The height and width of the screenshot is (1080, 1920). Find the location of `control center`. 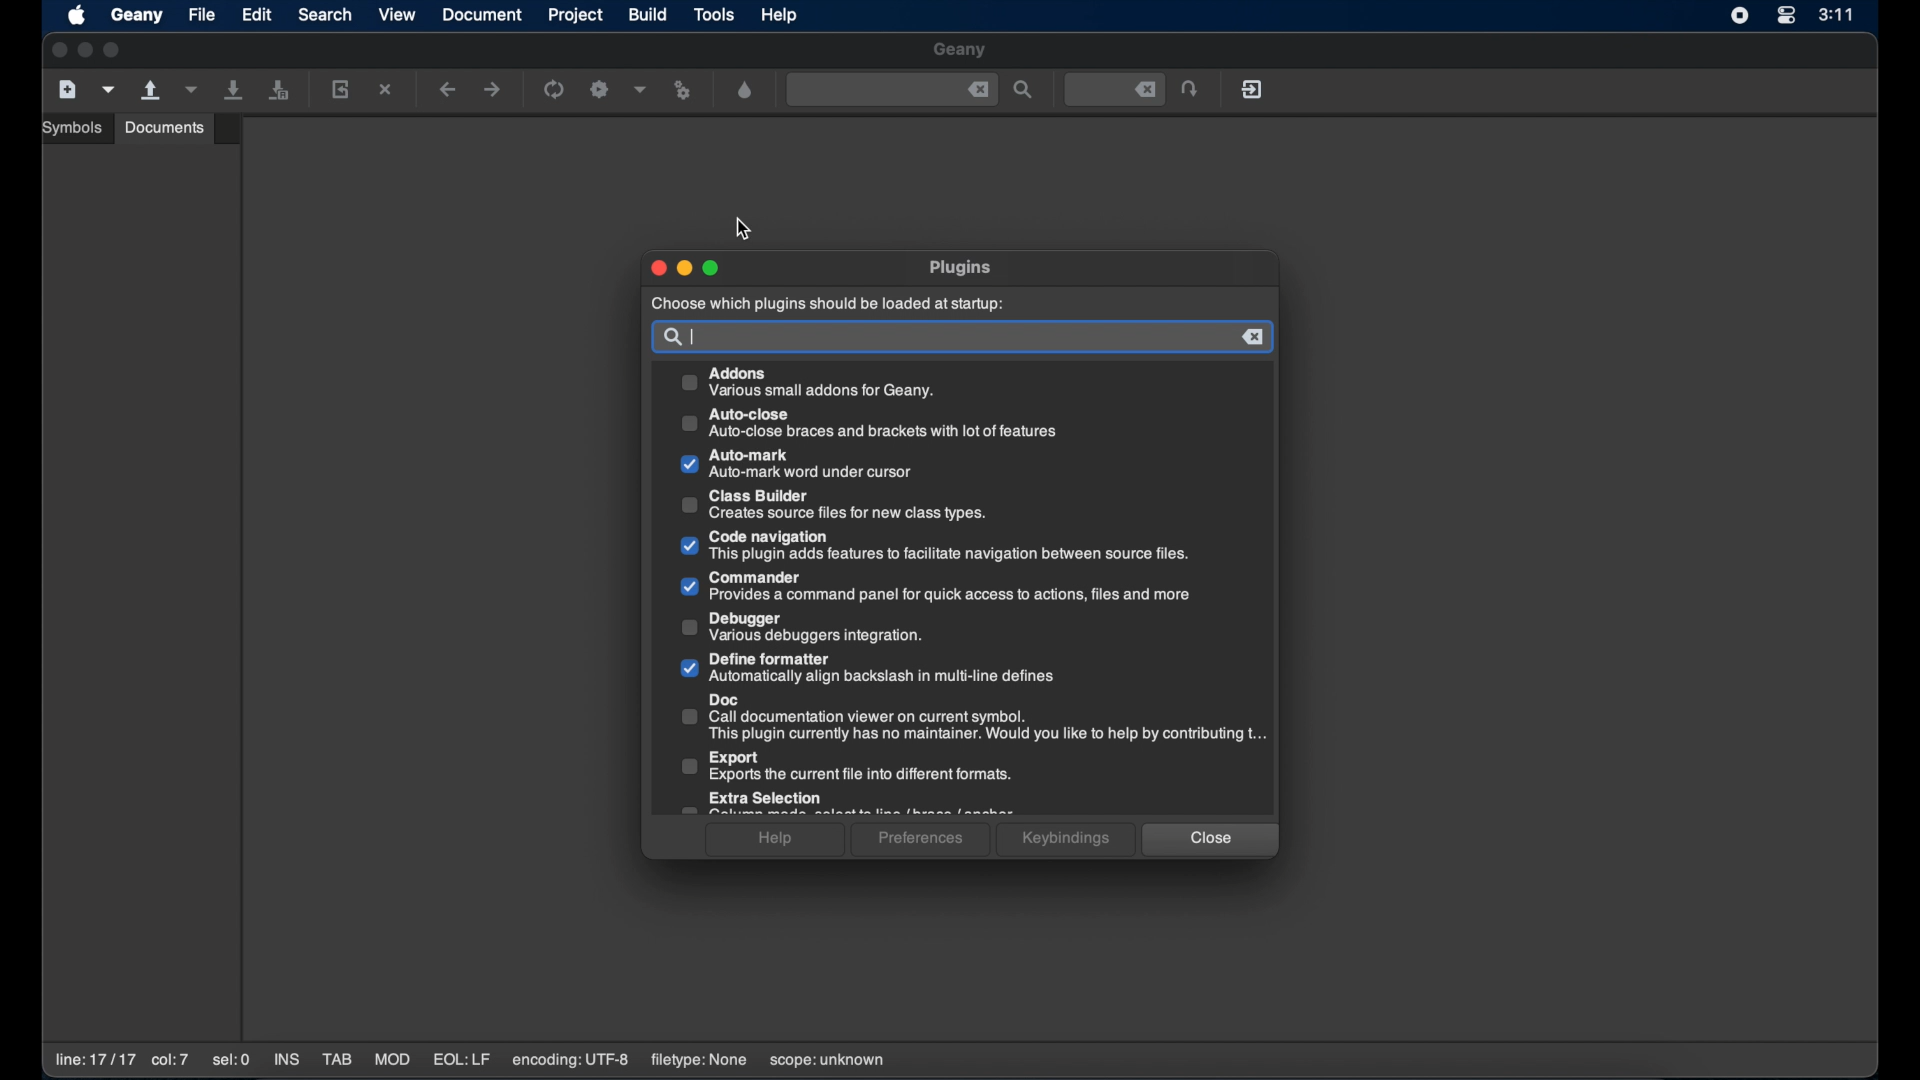

control center is located at coordinates (1785, 17).